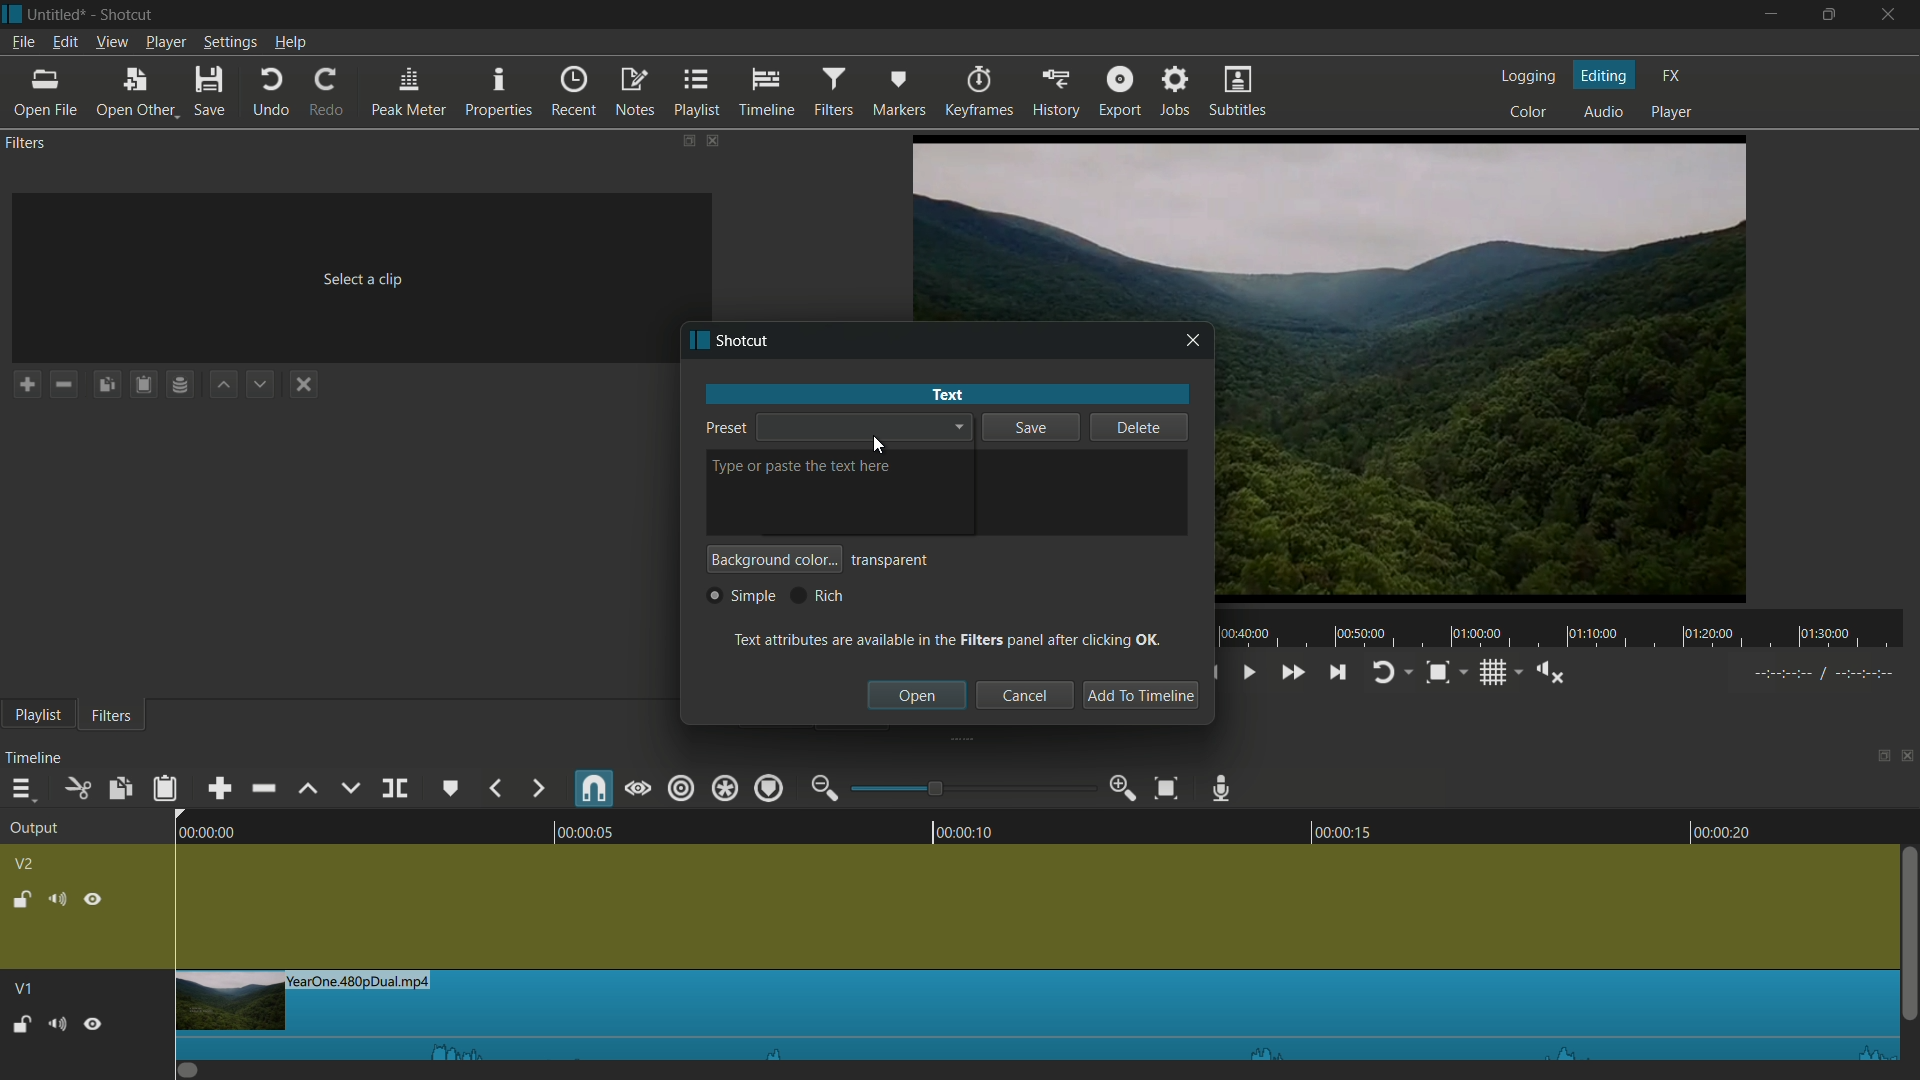 The width and height of the screenshot is (1920, 1080). I want to click on playlist, so click(700, 93).